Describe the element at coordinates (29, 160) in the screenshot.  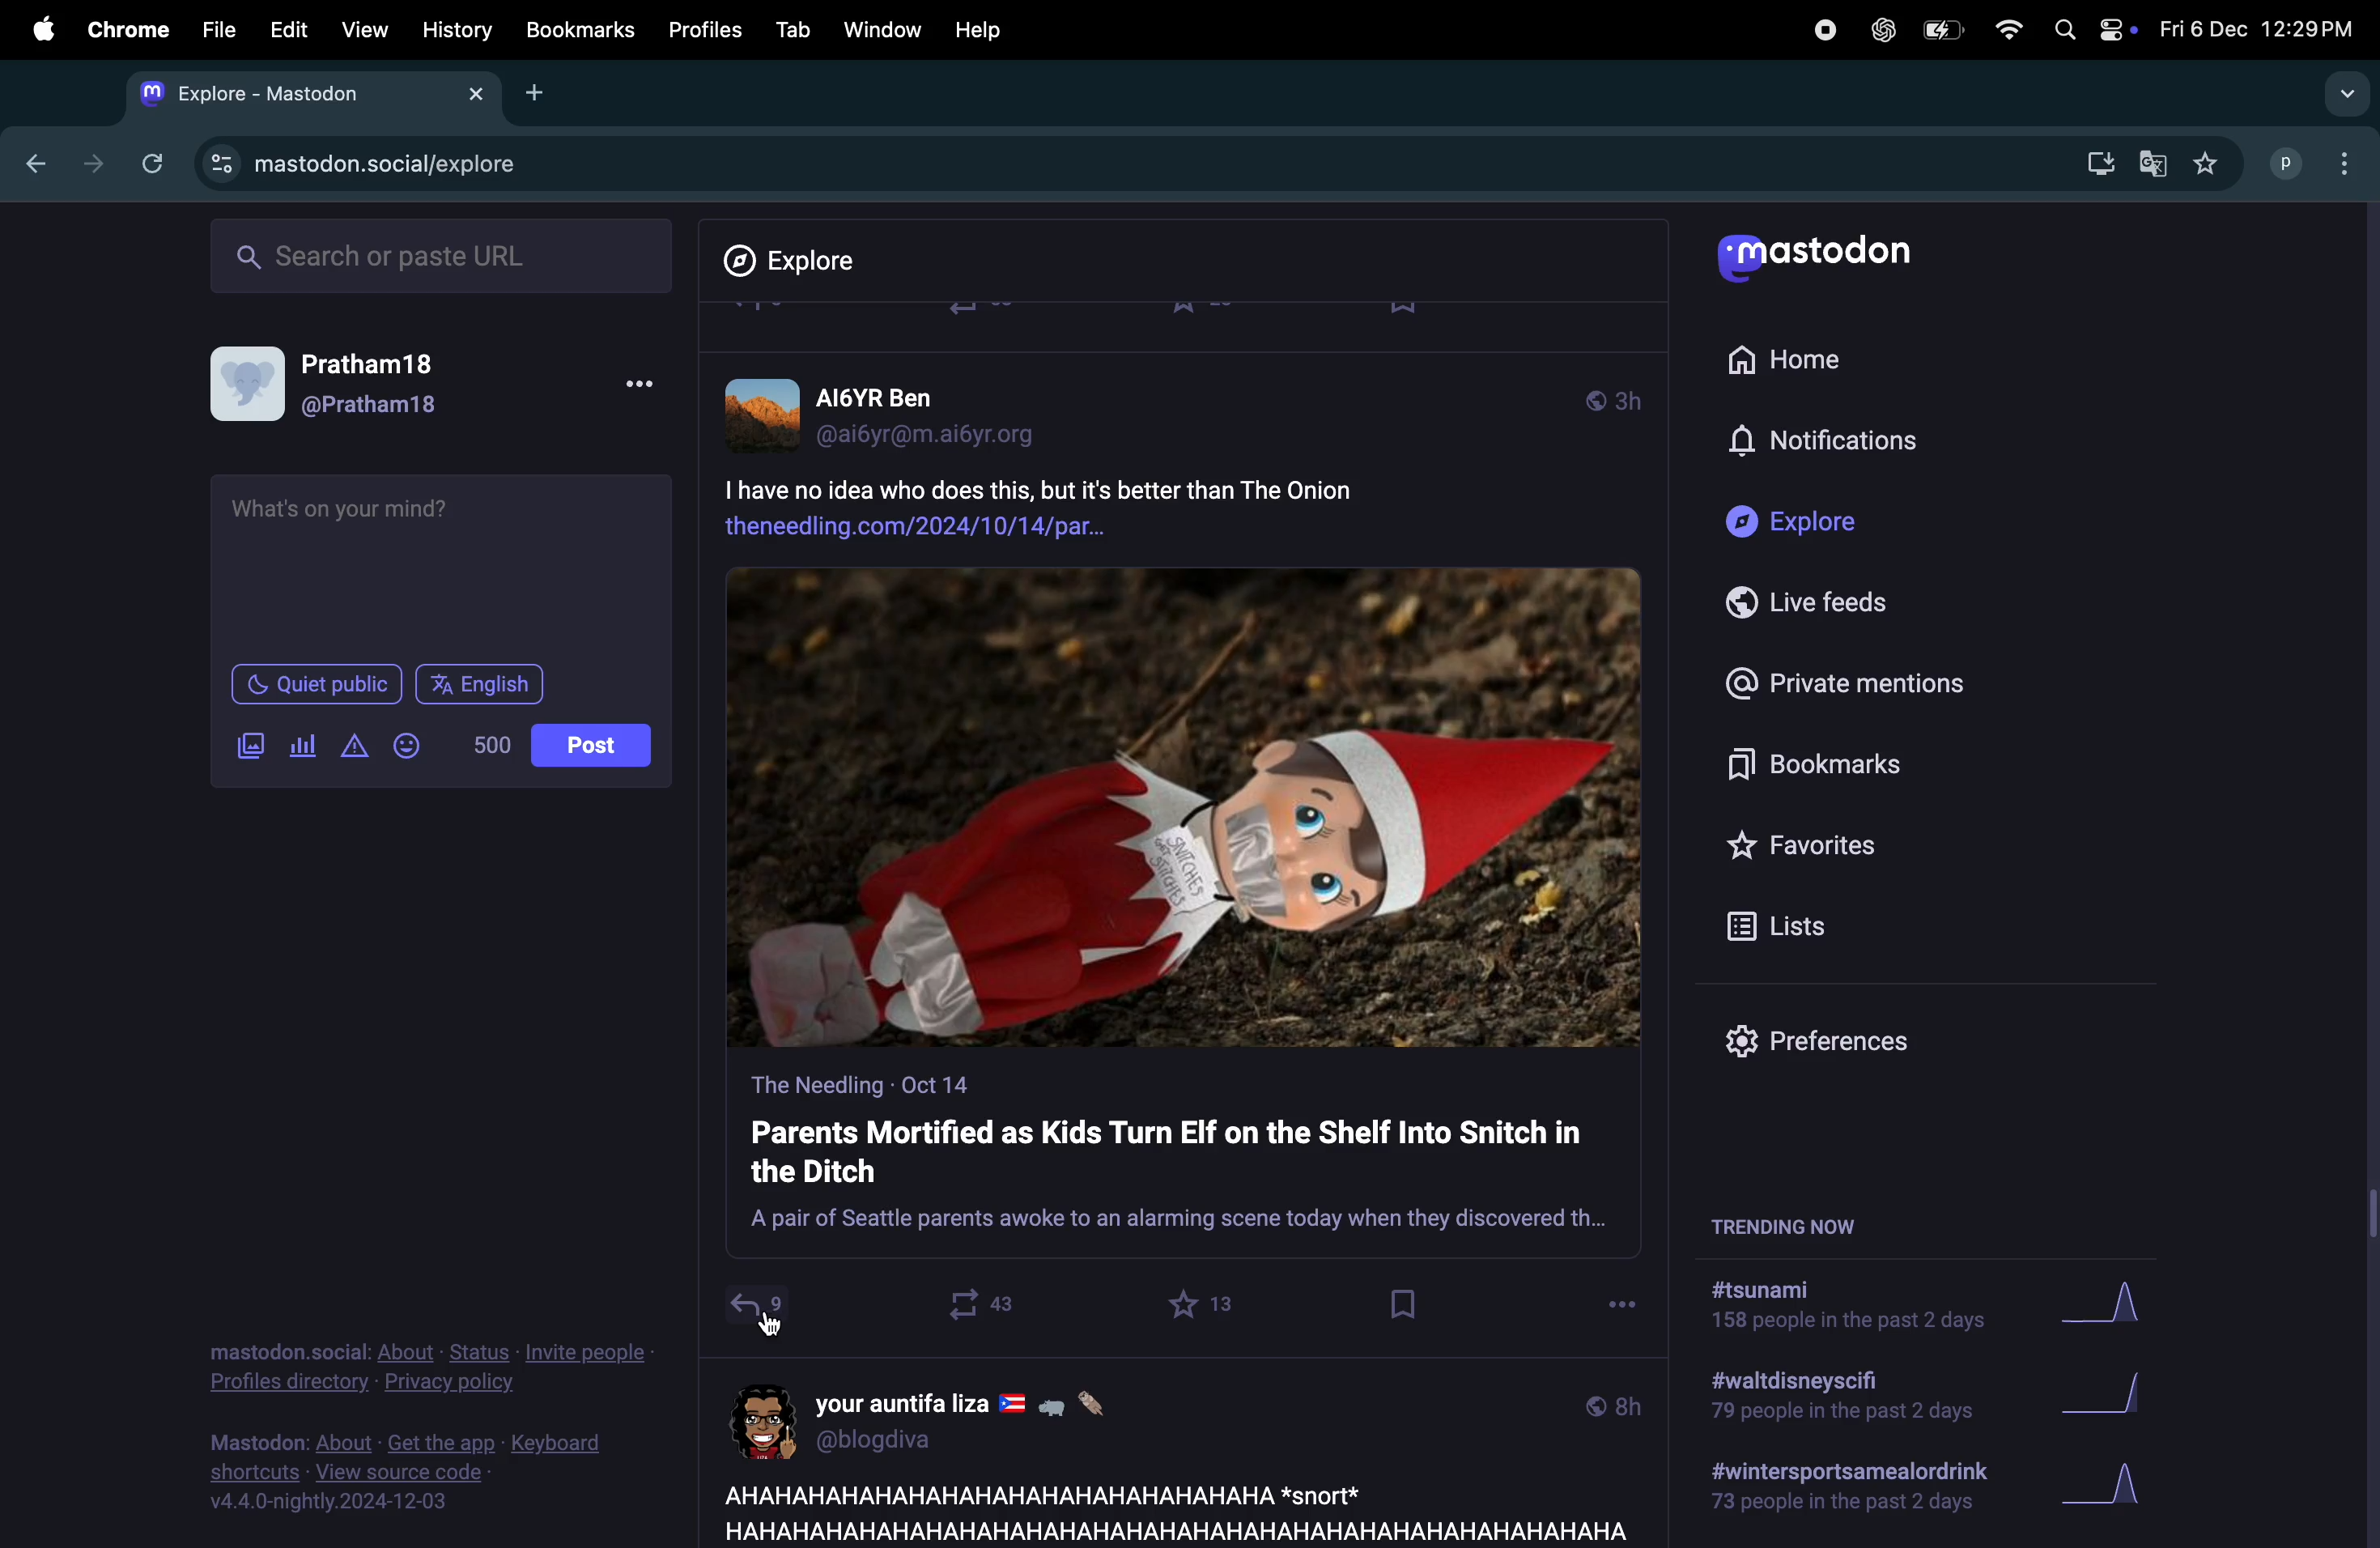
I see `back ward` at that location.